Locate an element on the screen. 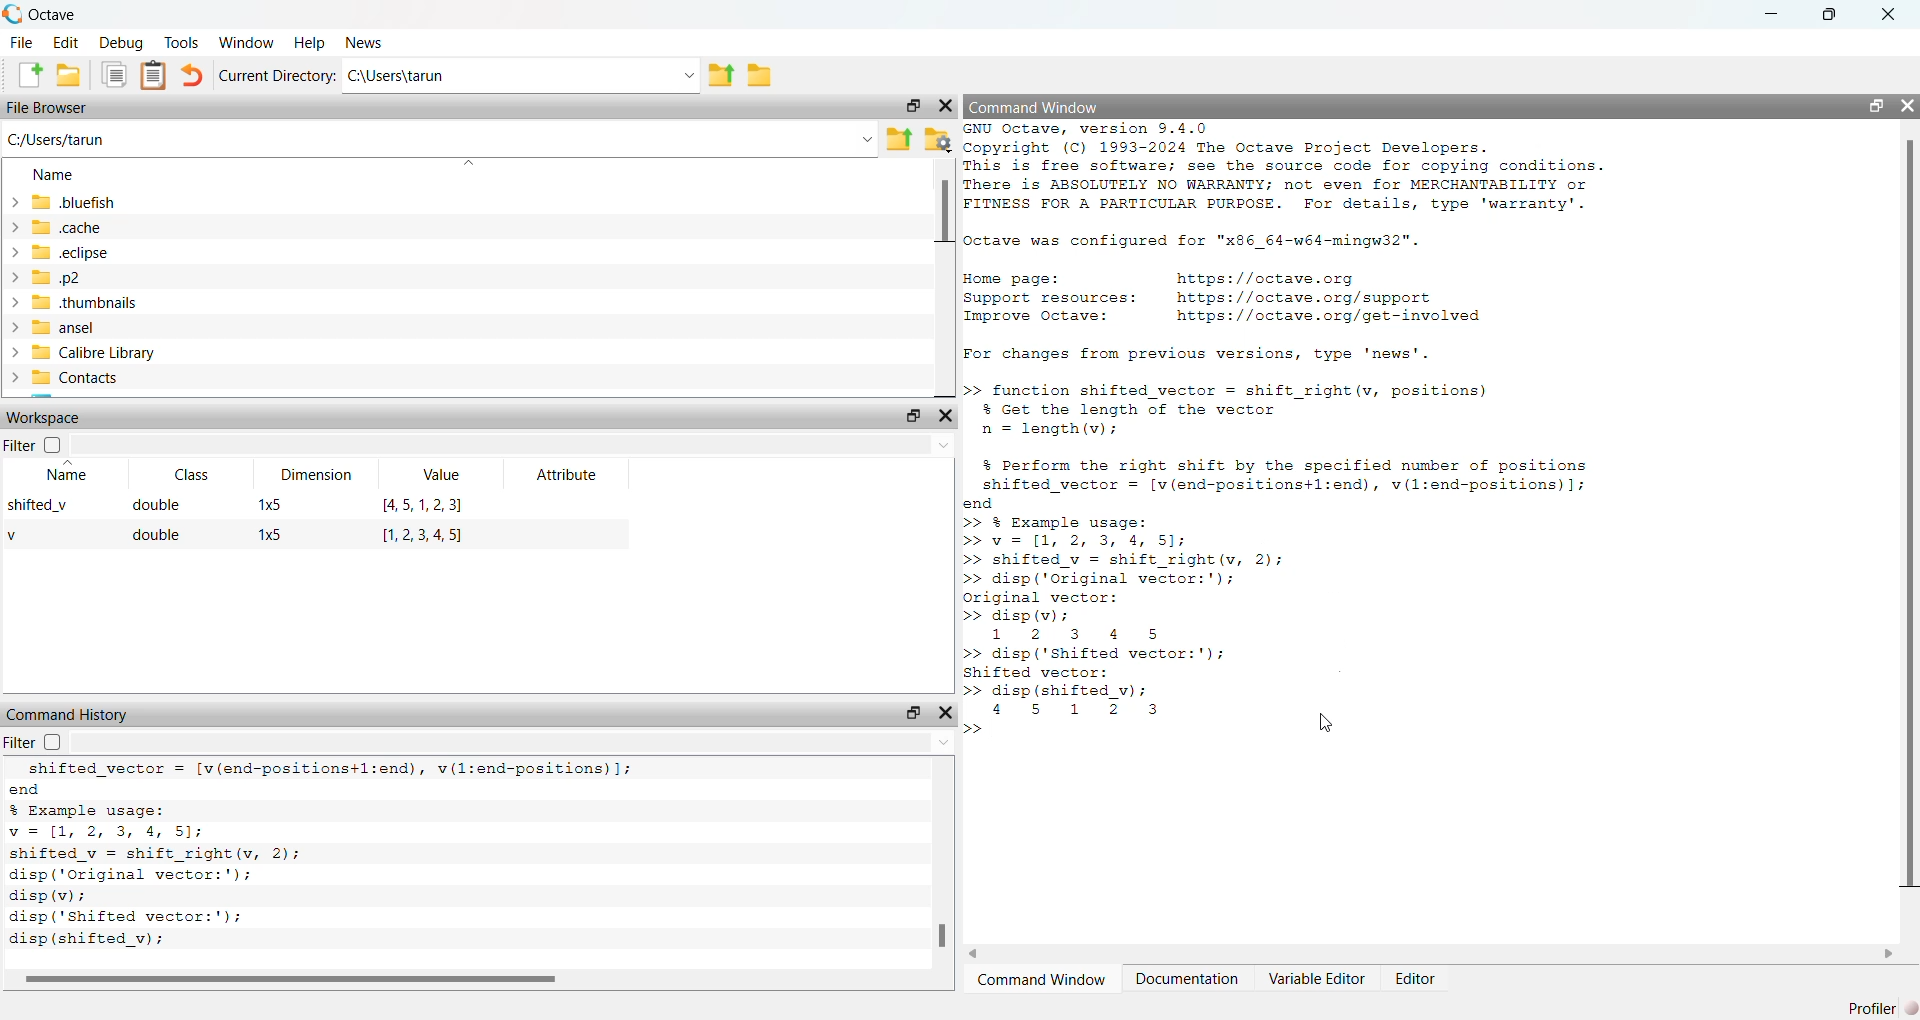 The height and width of the screenshot is (1020, 1920). undo is located at coordinates (192, 76).